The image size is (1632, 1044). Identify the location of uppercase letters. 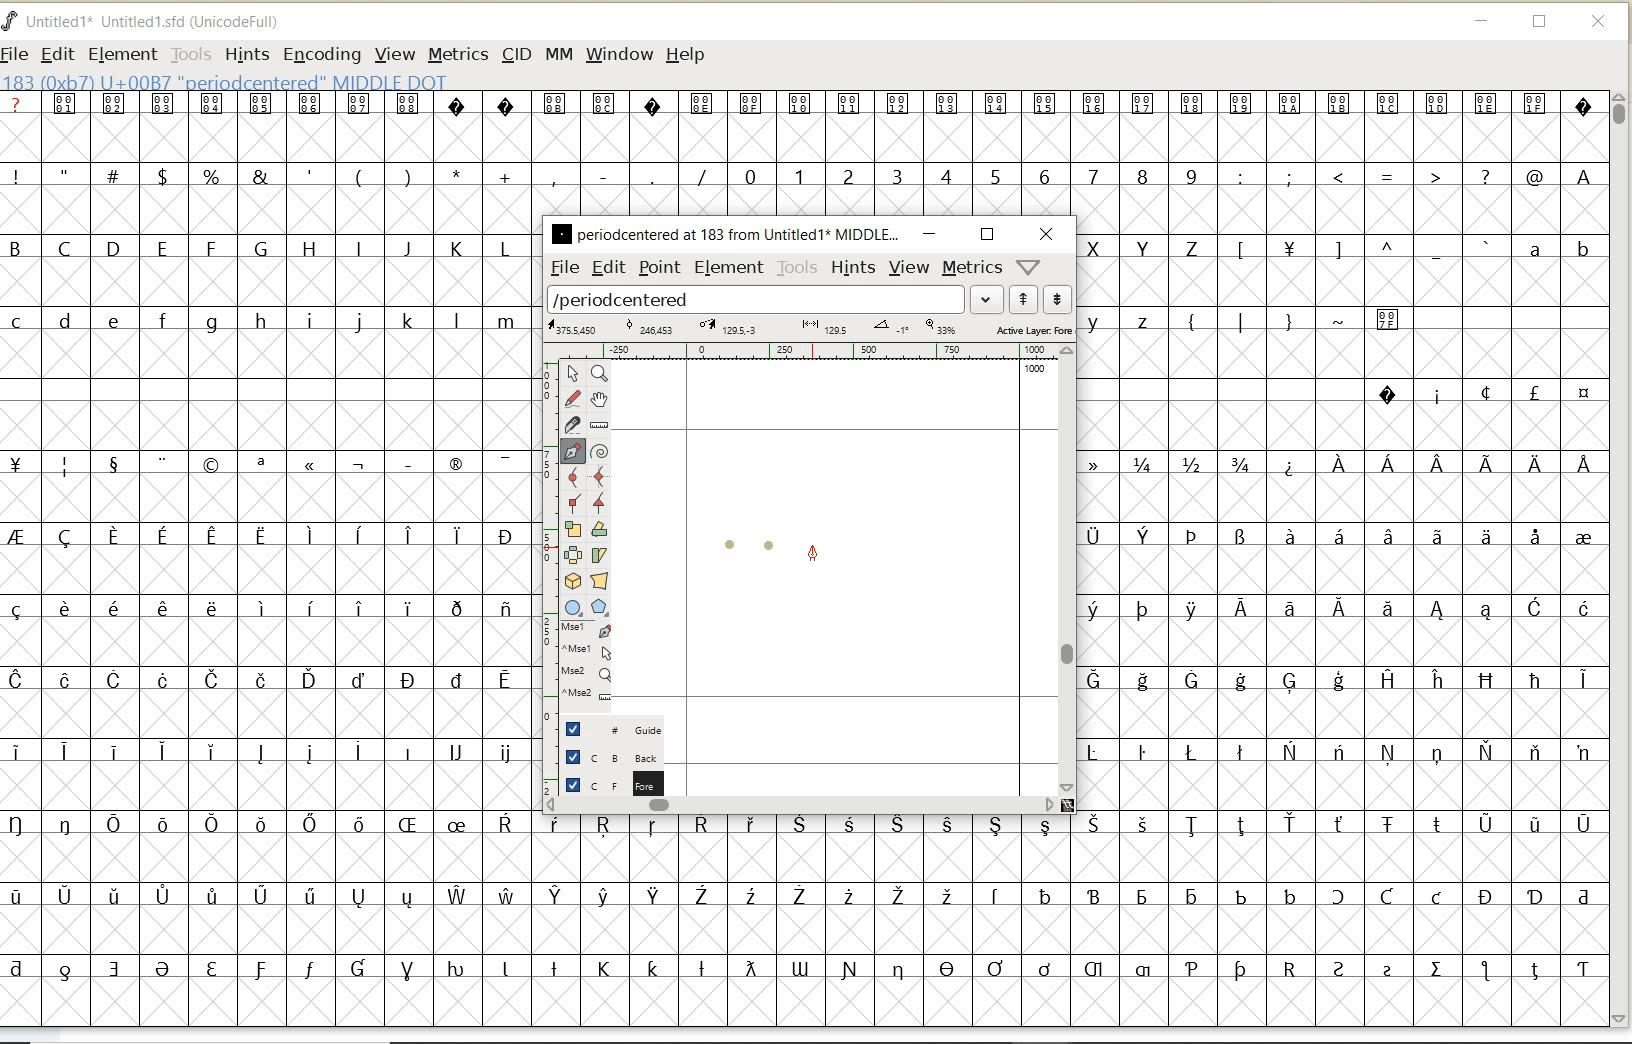
(263, 248).